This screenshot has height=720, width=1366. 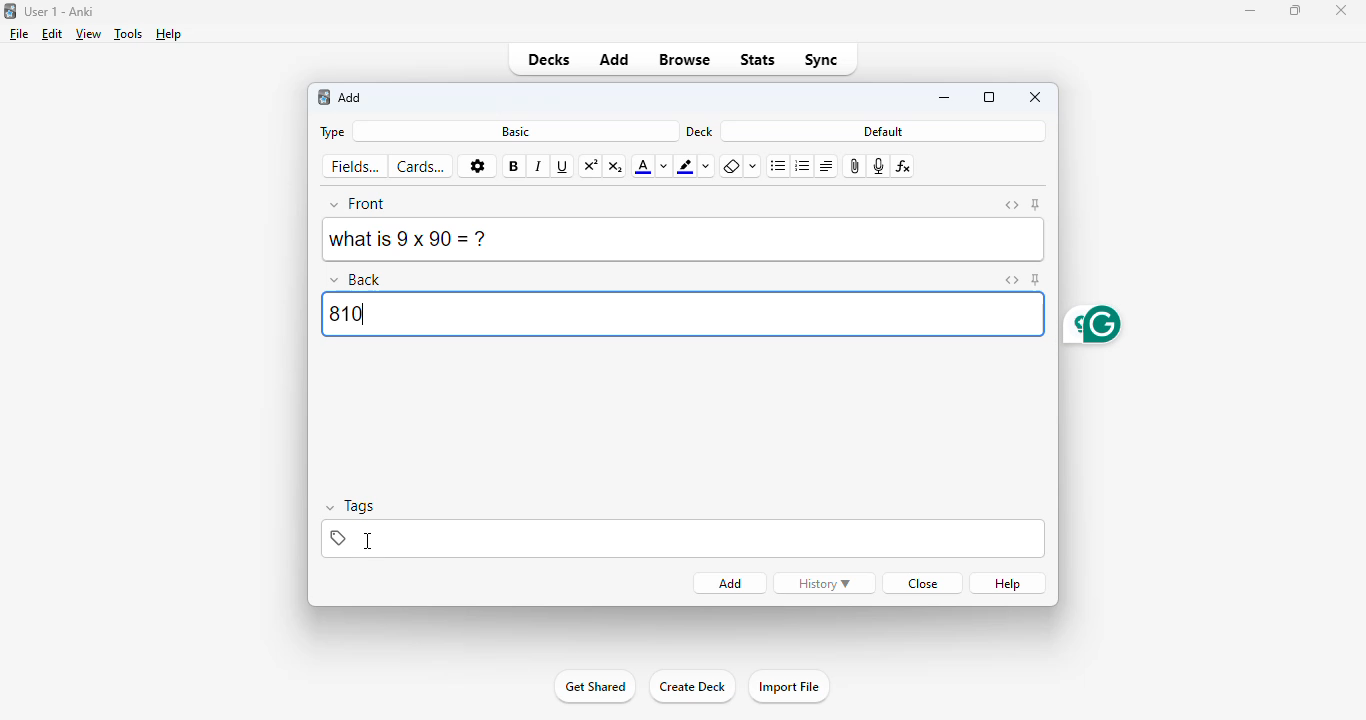 I want to click on cards, so click(x=423, y=166).